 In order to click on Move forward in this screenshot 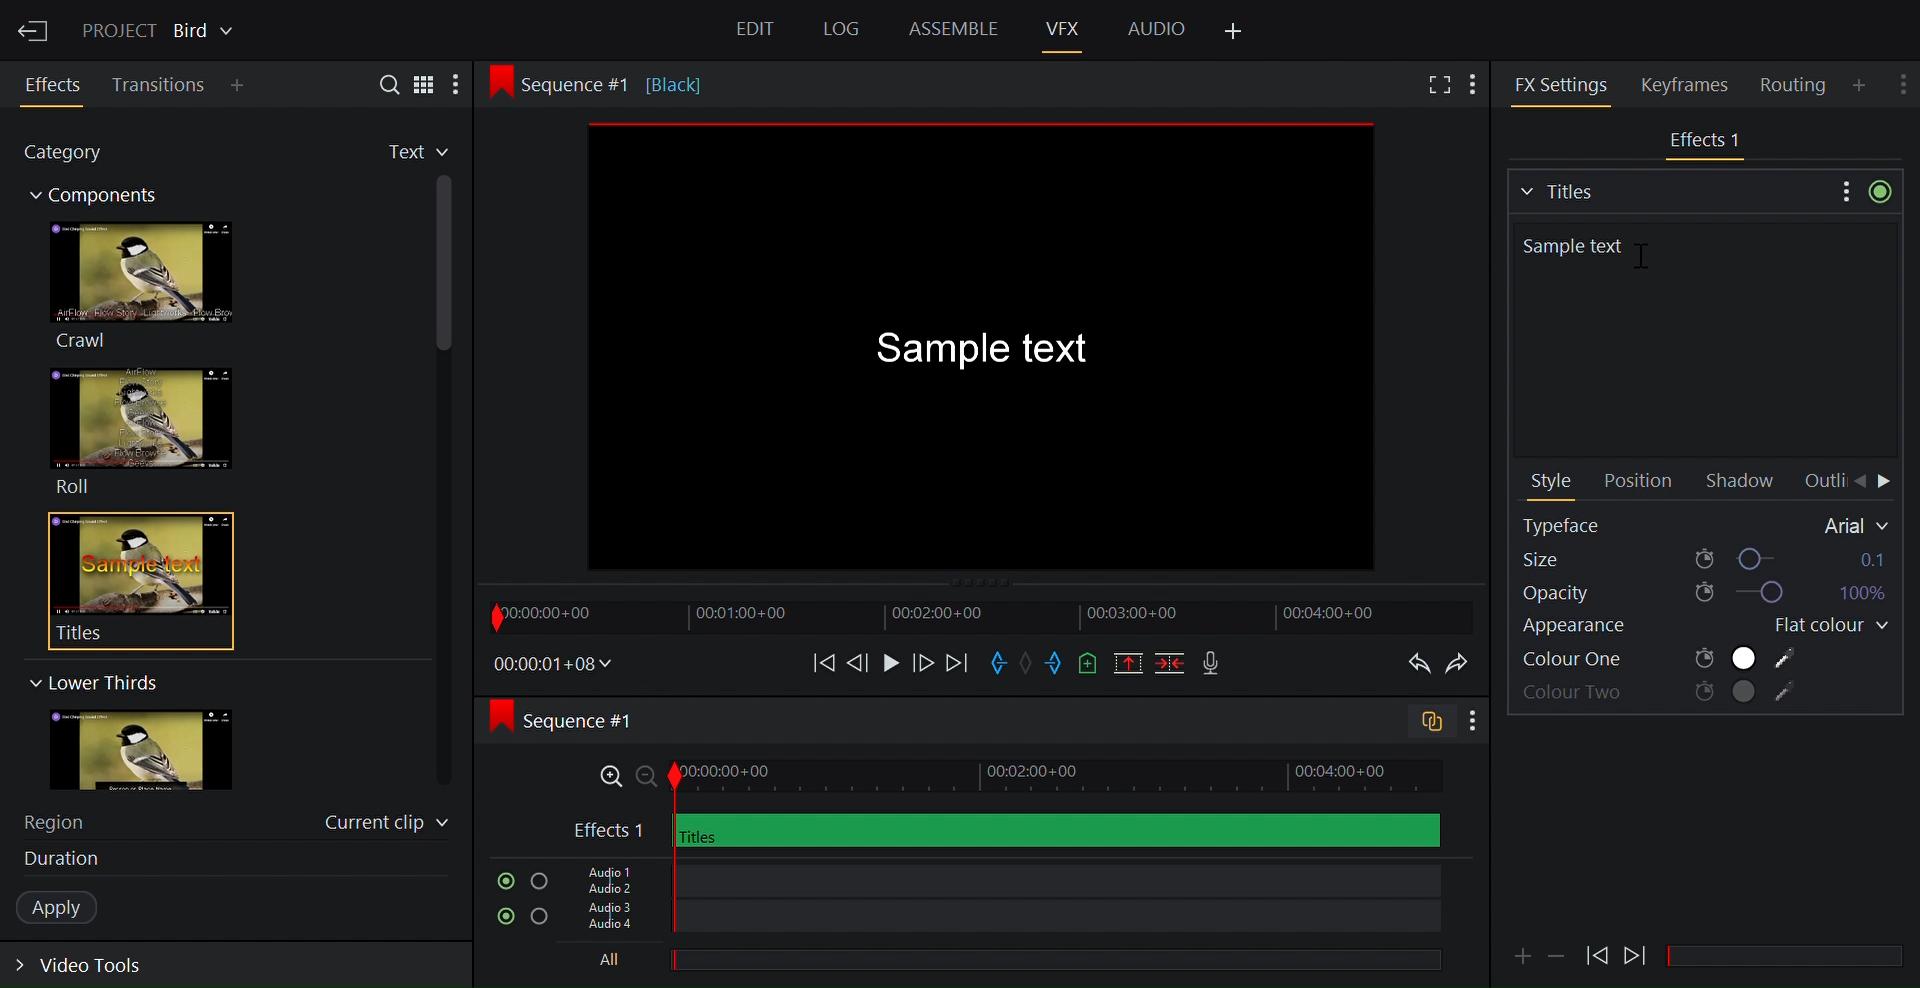, I will do `click(956, 664)`.